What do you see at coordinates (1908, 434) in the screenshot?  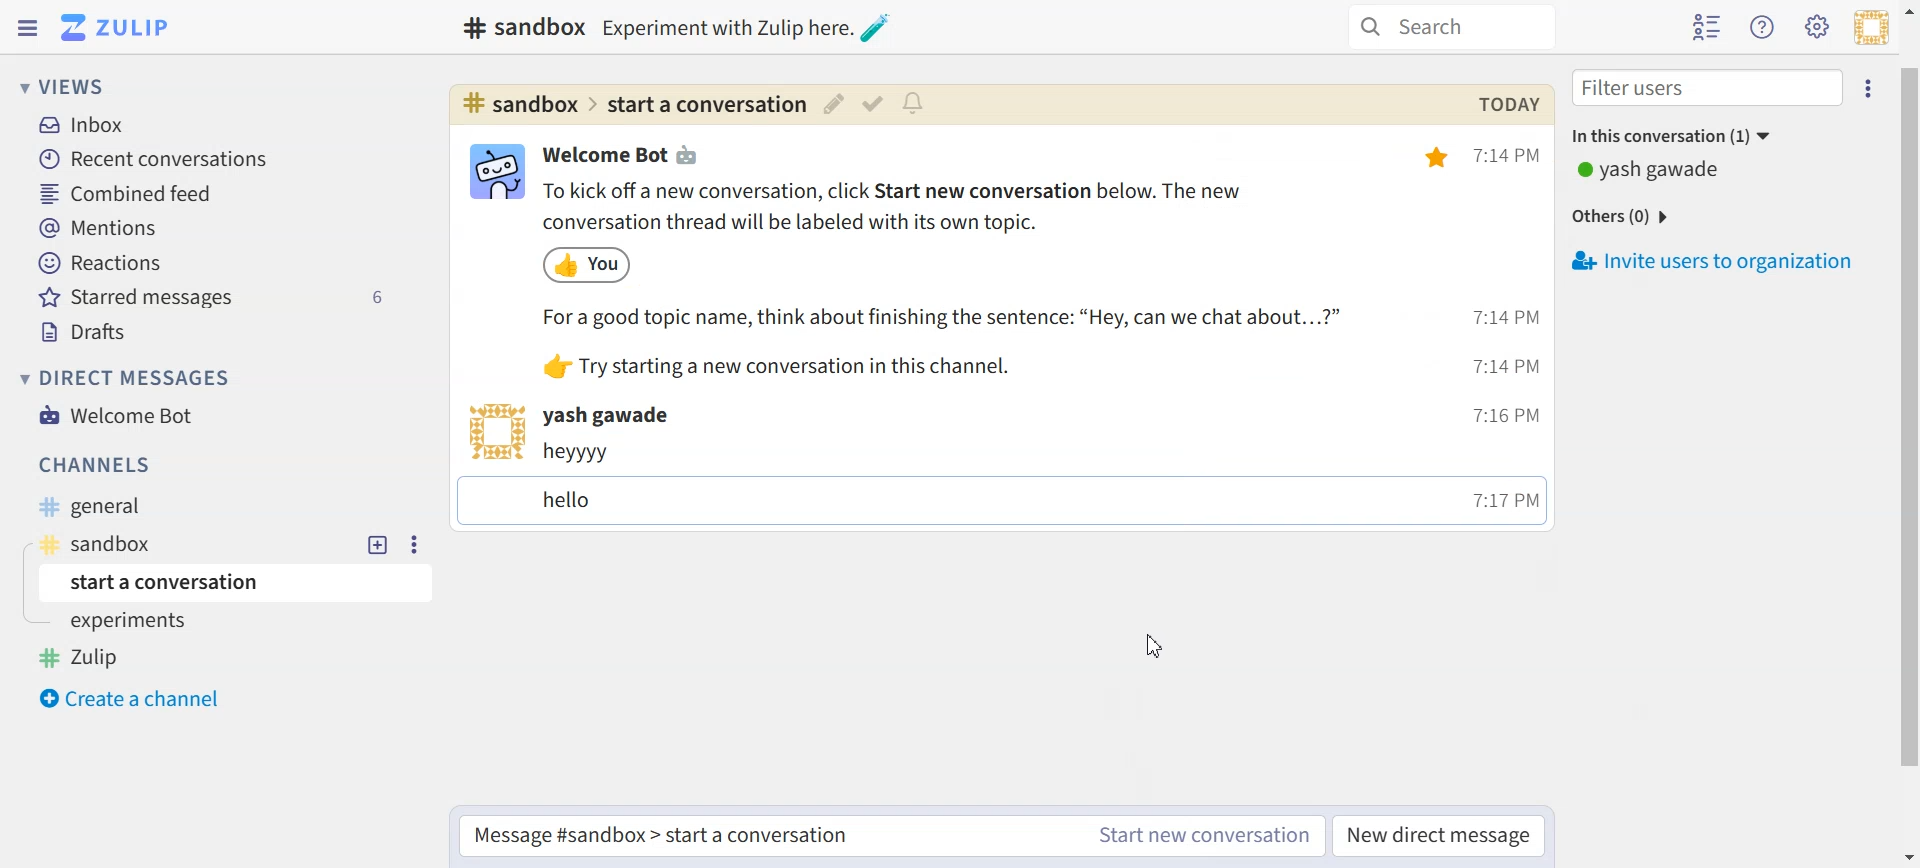 I see `Vertical scroll bar` at bounding box center [1908, 434].